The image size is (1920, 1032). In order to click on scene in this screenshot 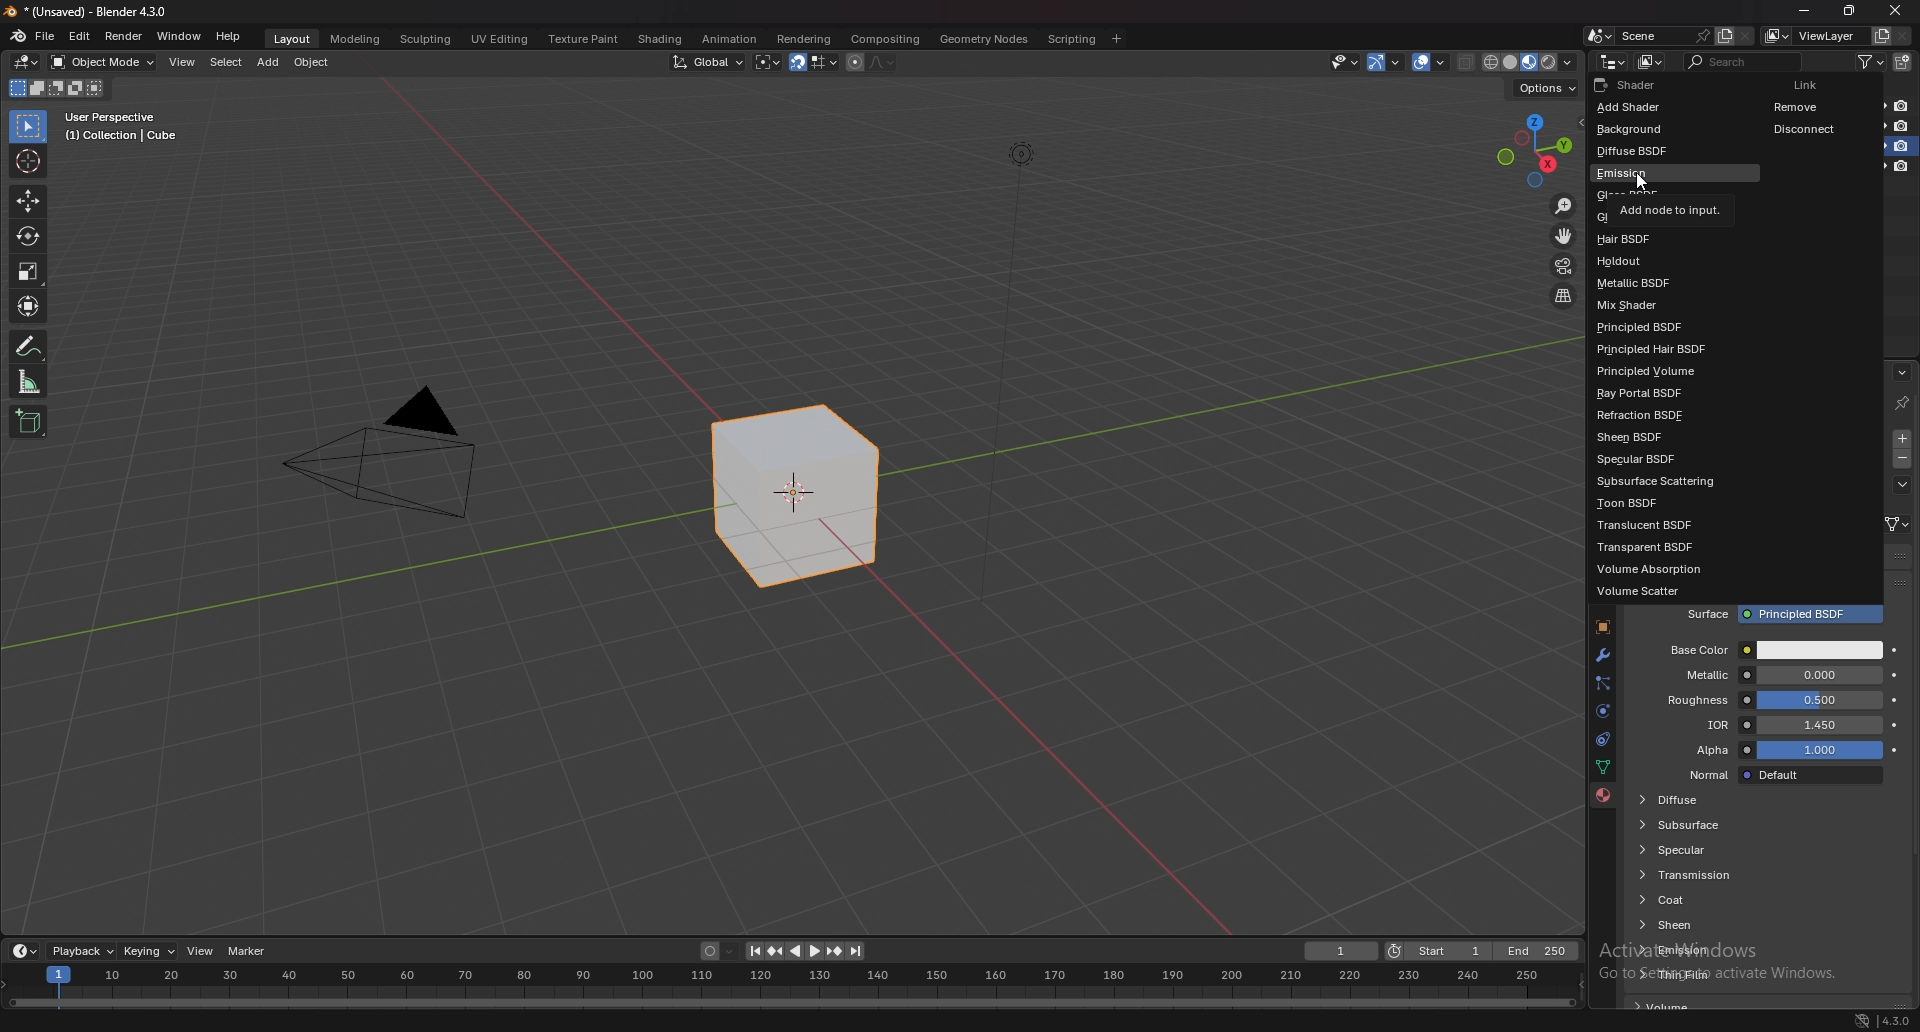, I will do `click(1661, 35)`.